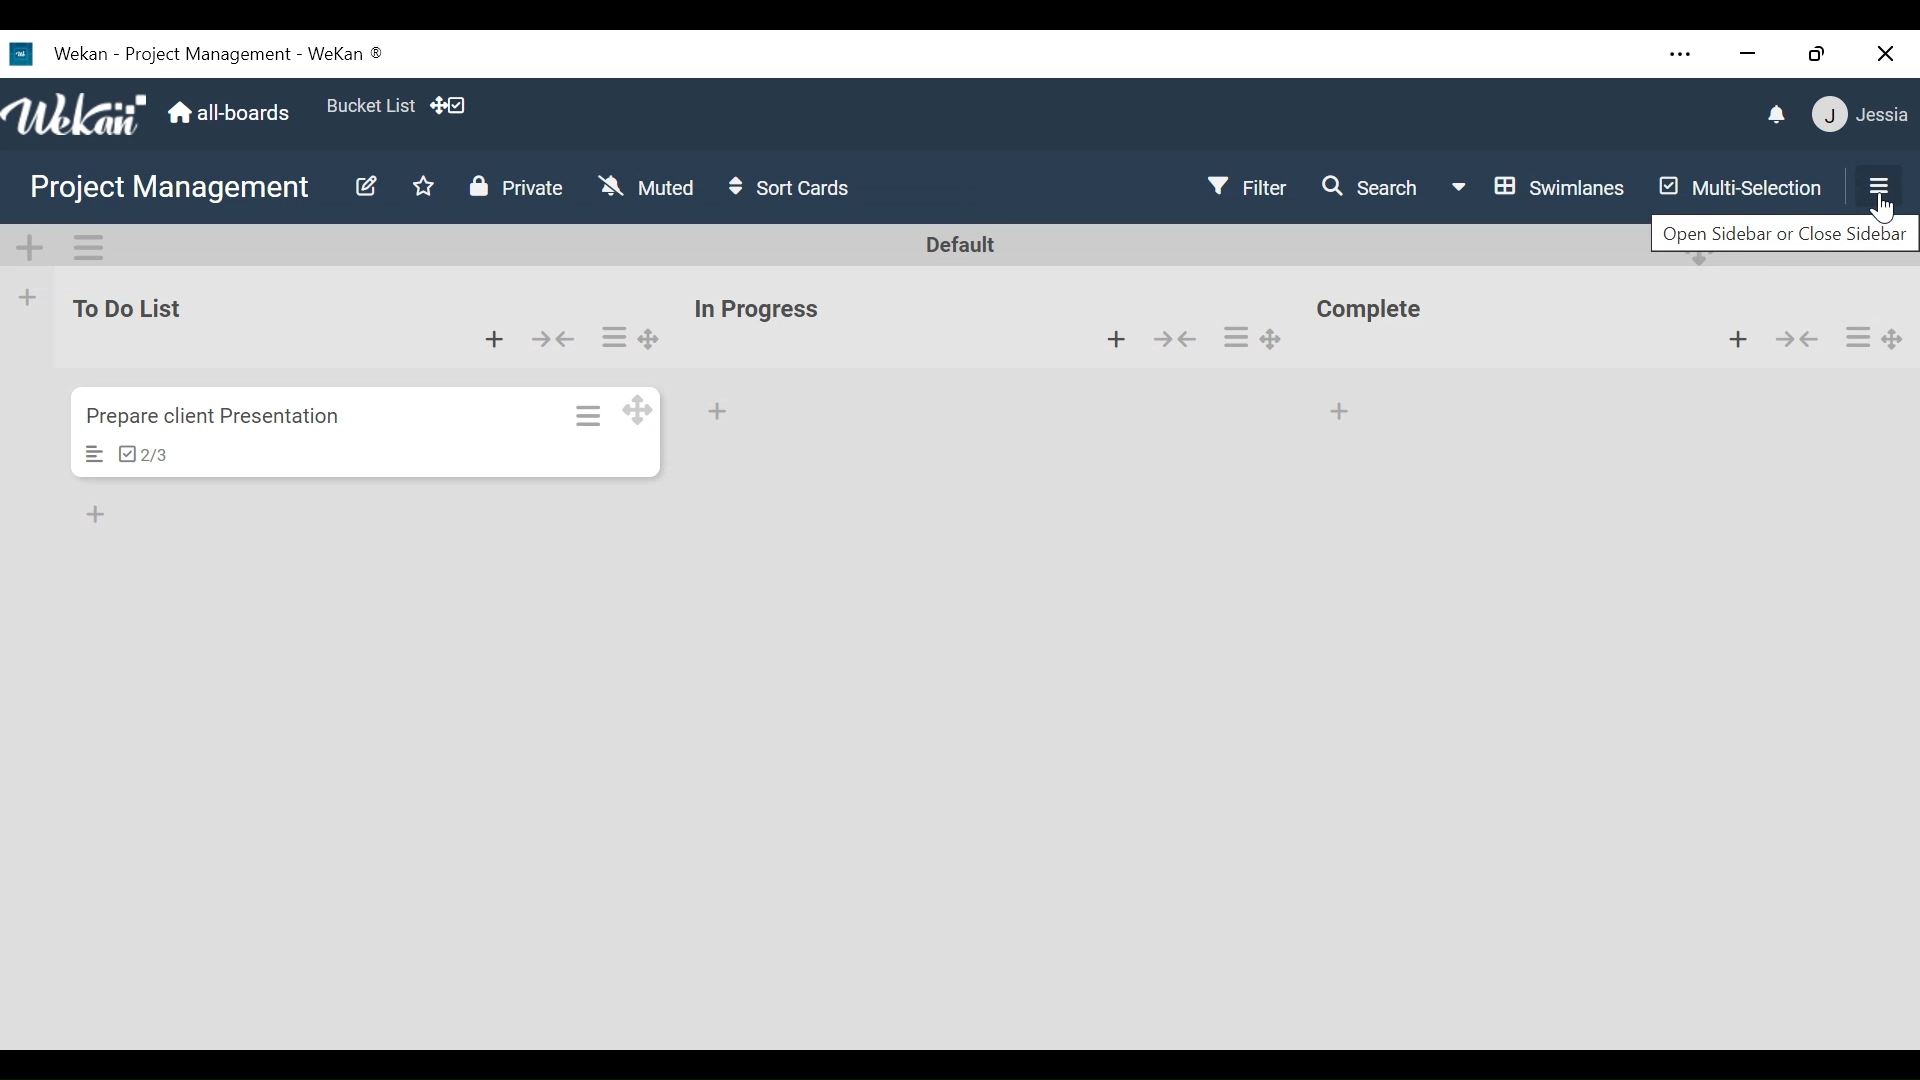 The height and width of the screenshot is (1080, 1920). What do you see at coordinates (28, 297) in the screenshot?
I see `Add list` at bounding box center [28, 297].